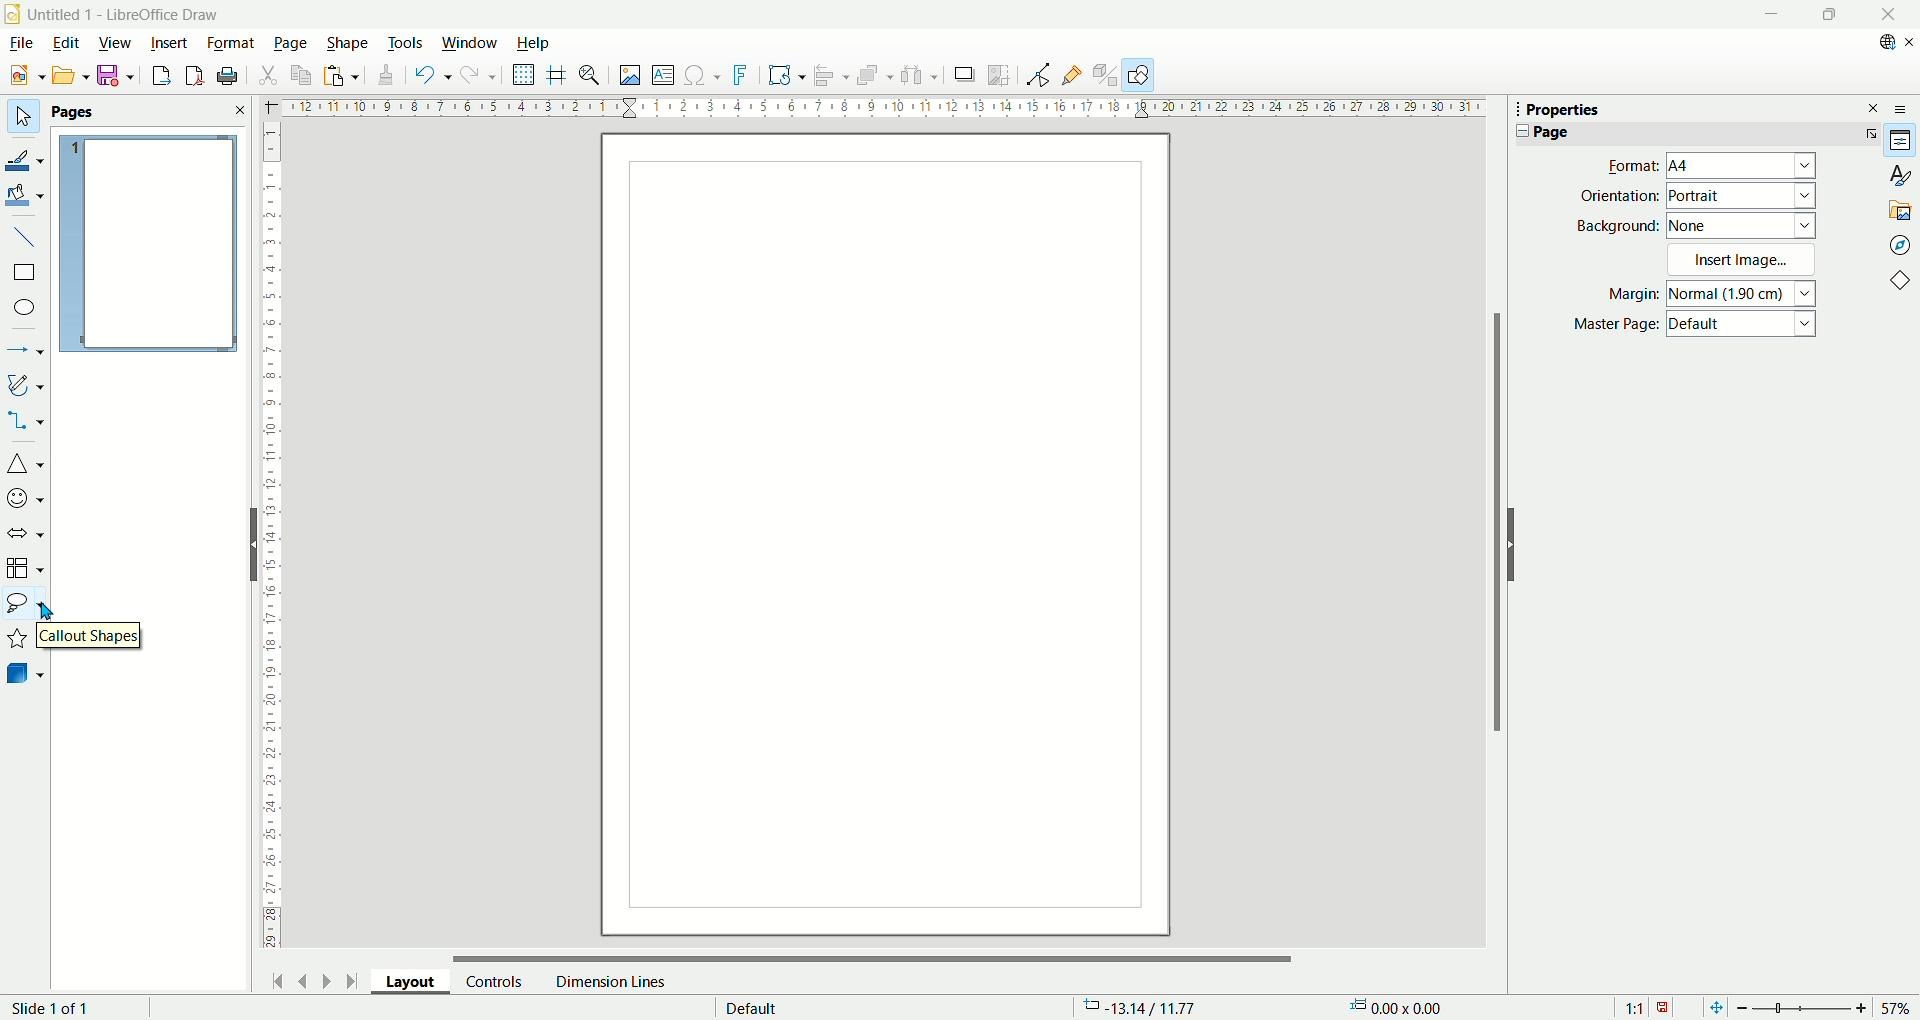 Image resolution: width=1920 pixels, height=1020 pixels. I want to click on Sidebar settings, so click(1906, 108).